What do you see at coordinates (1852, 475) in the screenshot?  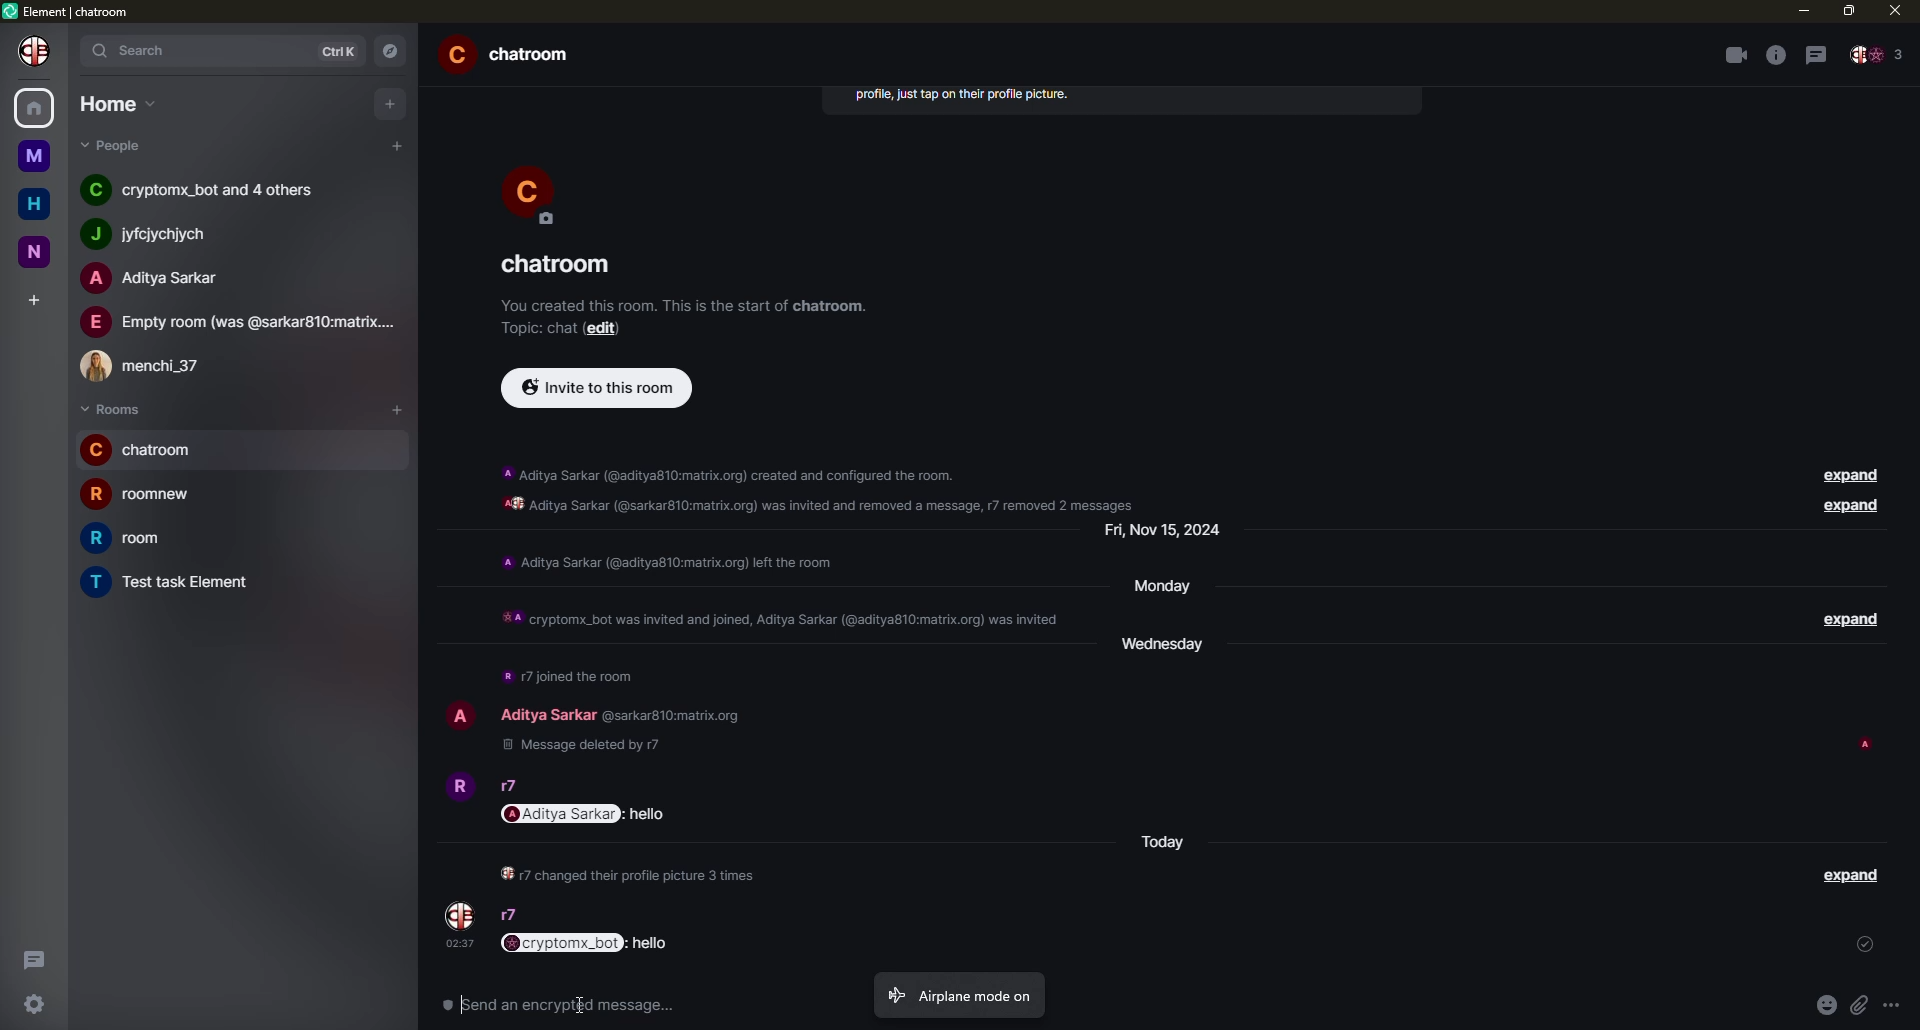 I see `expand` at bounding box center [1852, 475].